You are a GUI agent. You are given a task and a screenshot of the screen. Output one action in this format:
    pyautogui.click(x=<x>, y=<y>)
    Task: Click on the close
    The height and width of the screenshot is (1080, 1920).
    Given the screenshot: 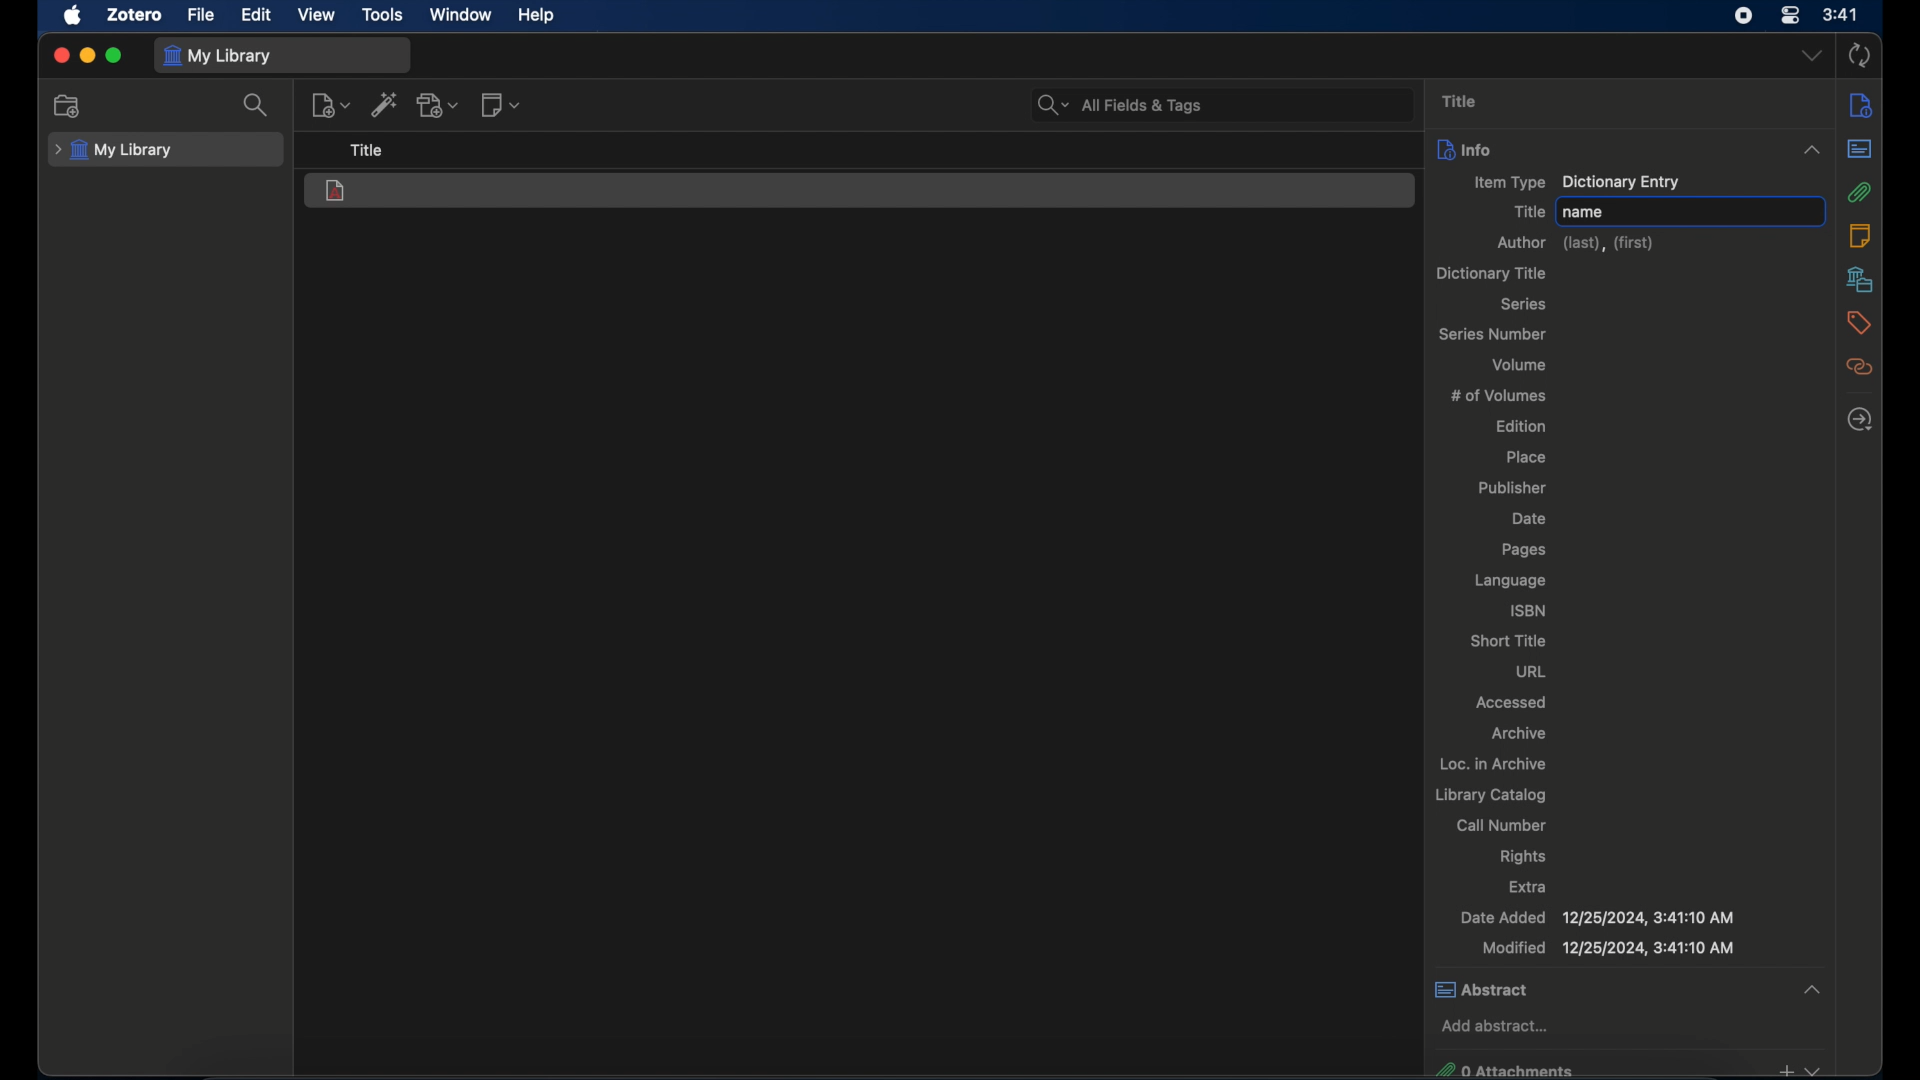 What is the action you would take?
    pyautogui.click(x=60, y=56)
    